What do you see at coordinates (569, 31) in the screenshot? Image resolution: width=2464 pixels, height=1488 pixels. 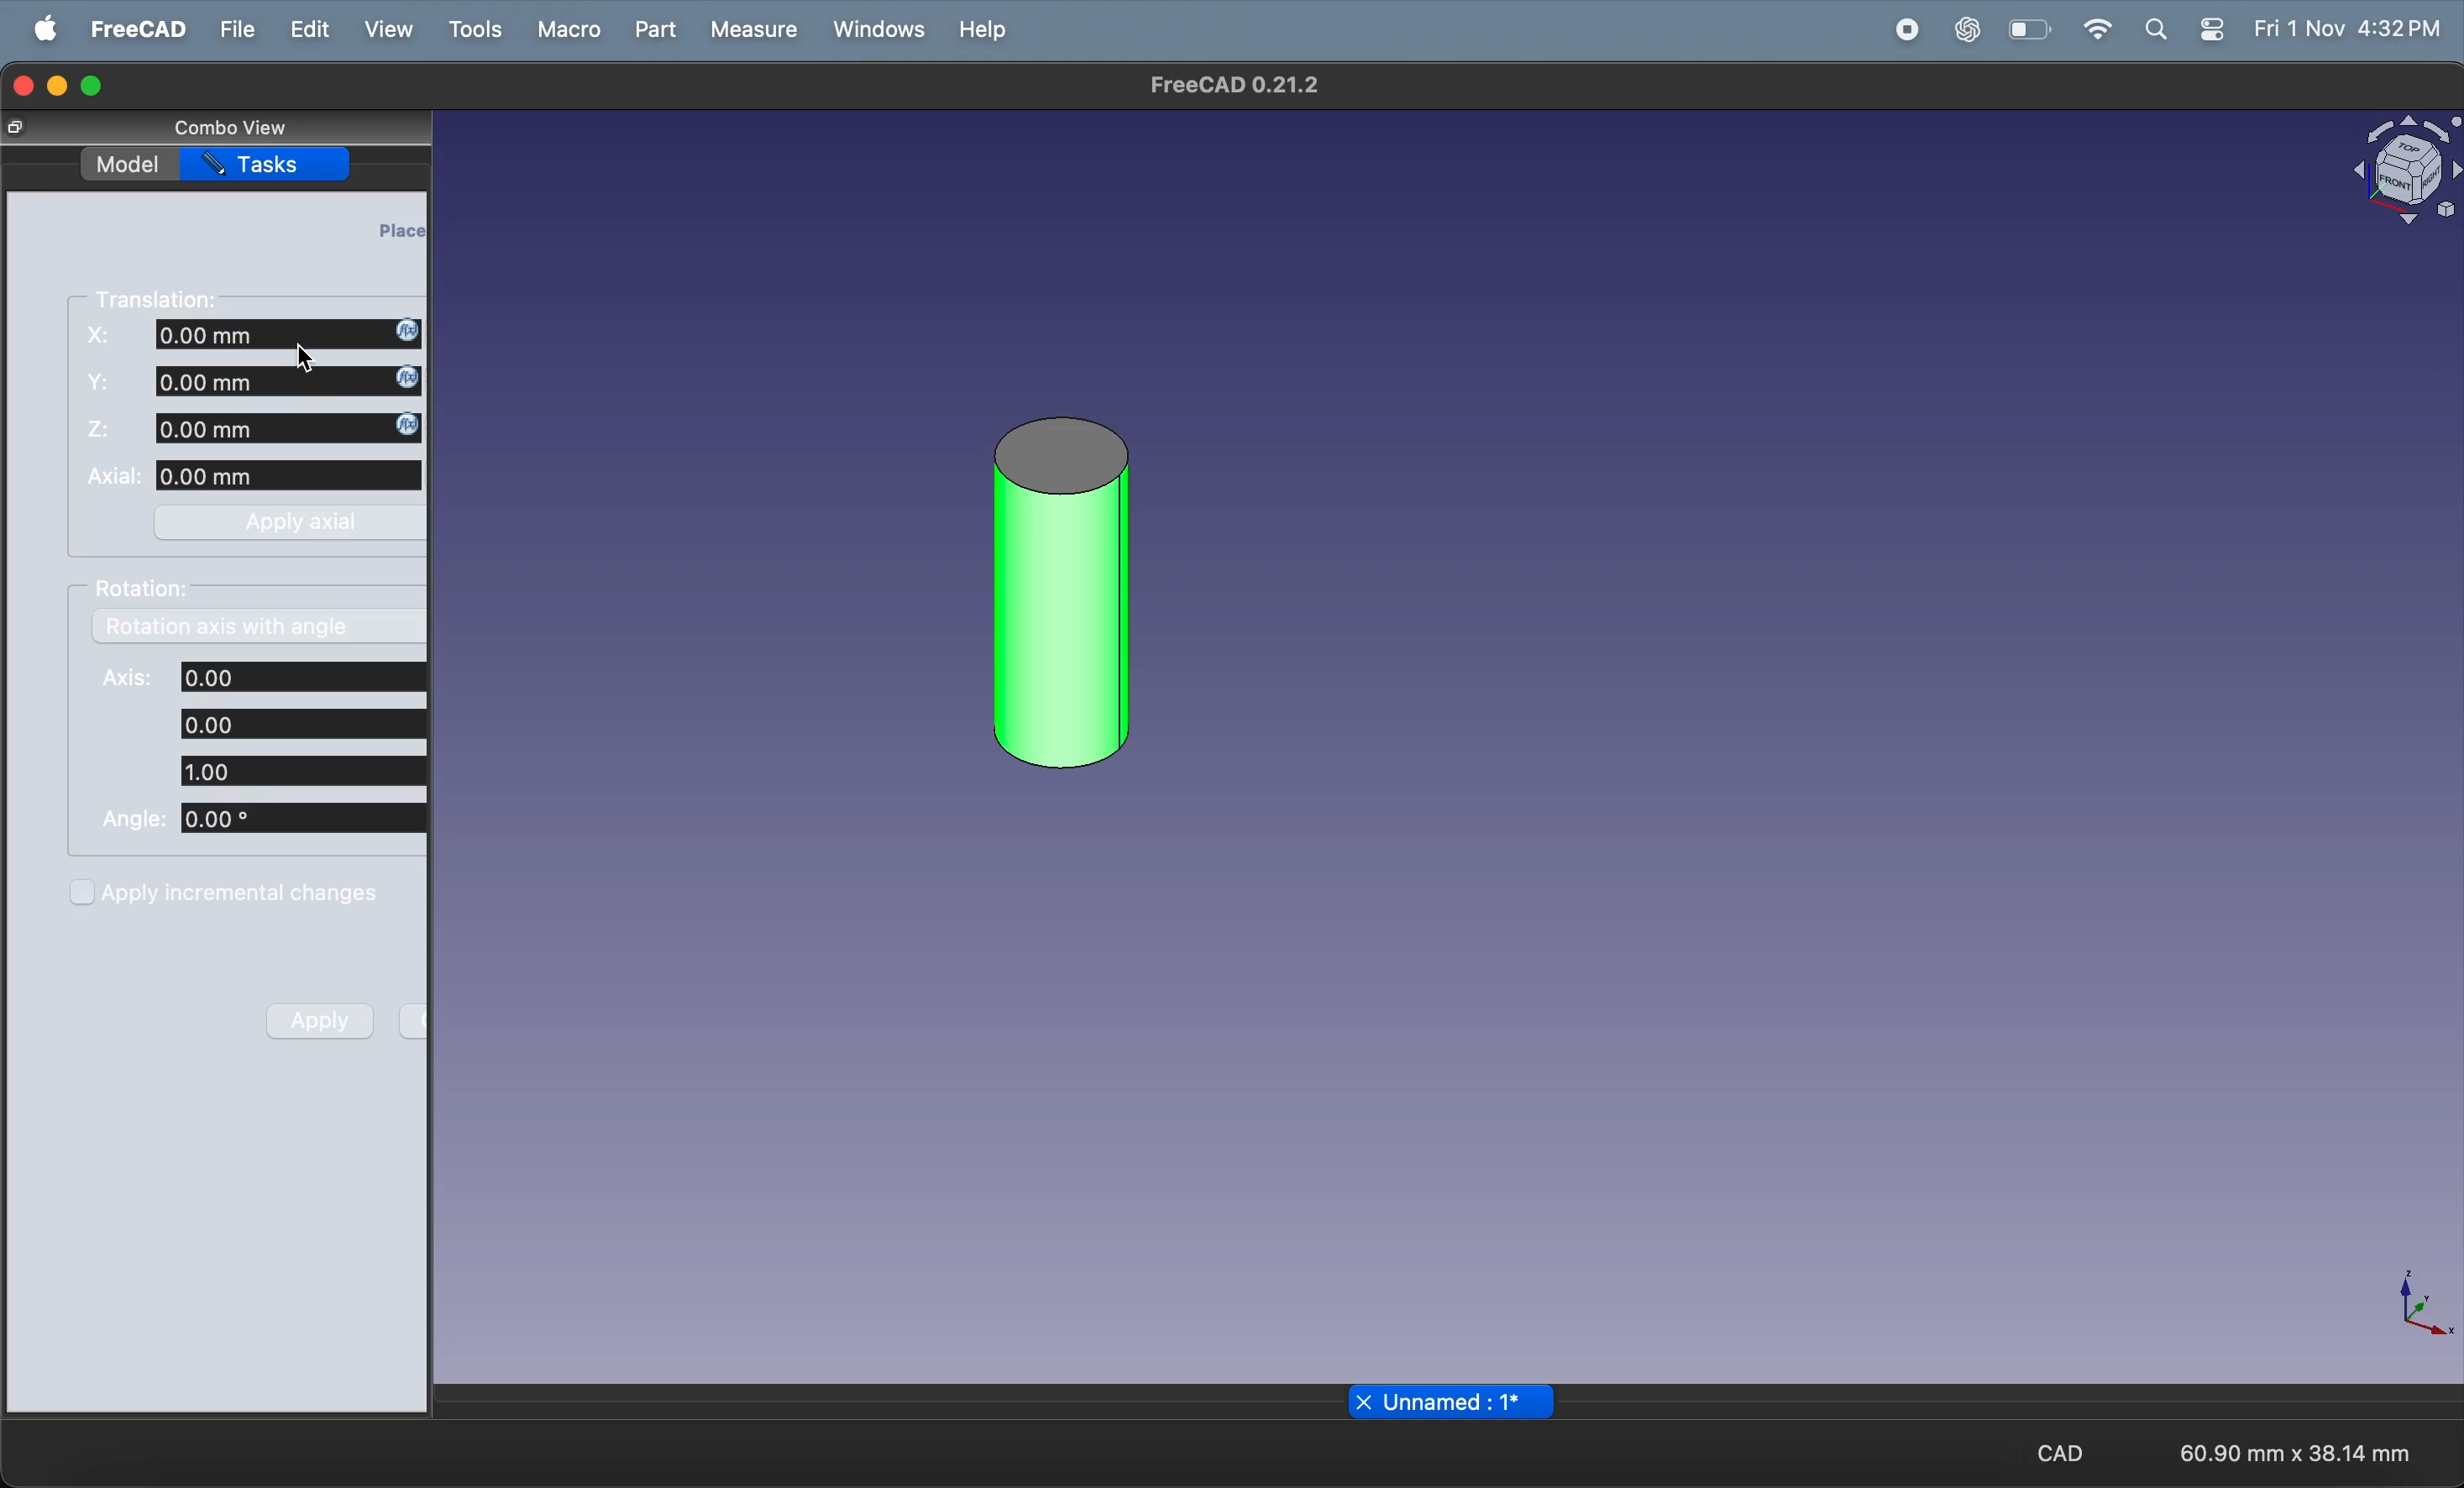 I see `macro` at bounding box center [569, 31].